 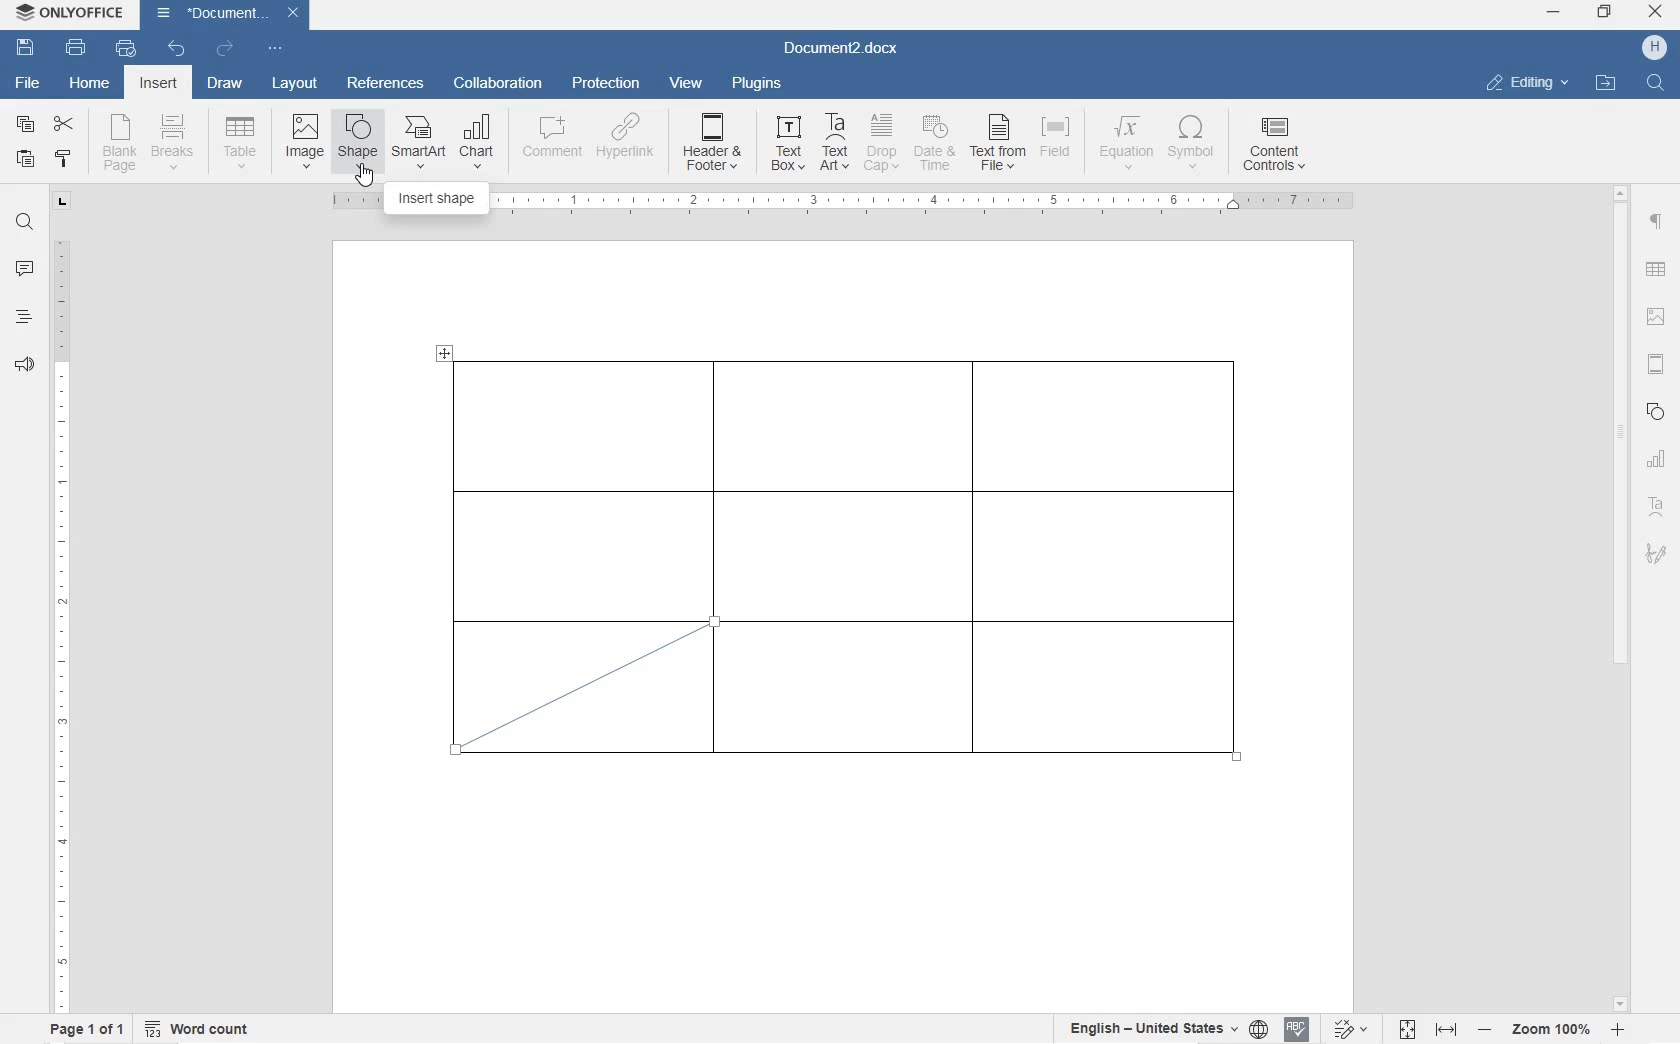 I want to click on diagonal line border drawn, so click(x=583, y=685).